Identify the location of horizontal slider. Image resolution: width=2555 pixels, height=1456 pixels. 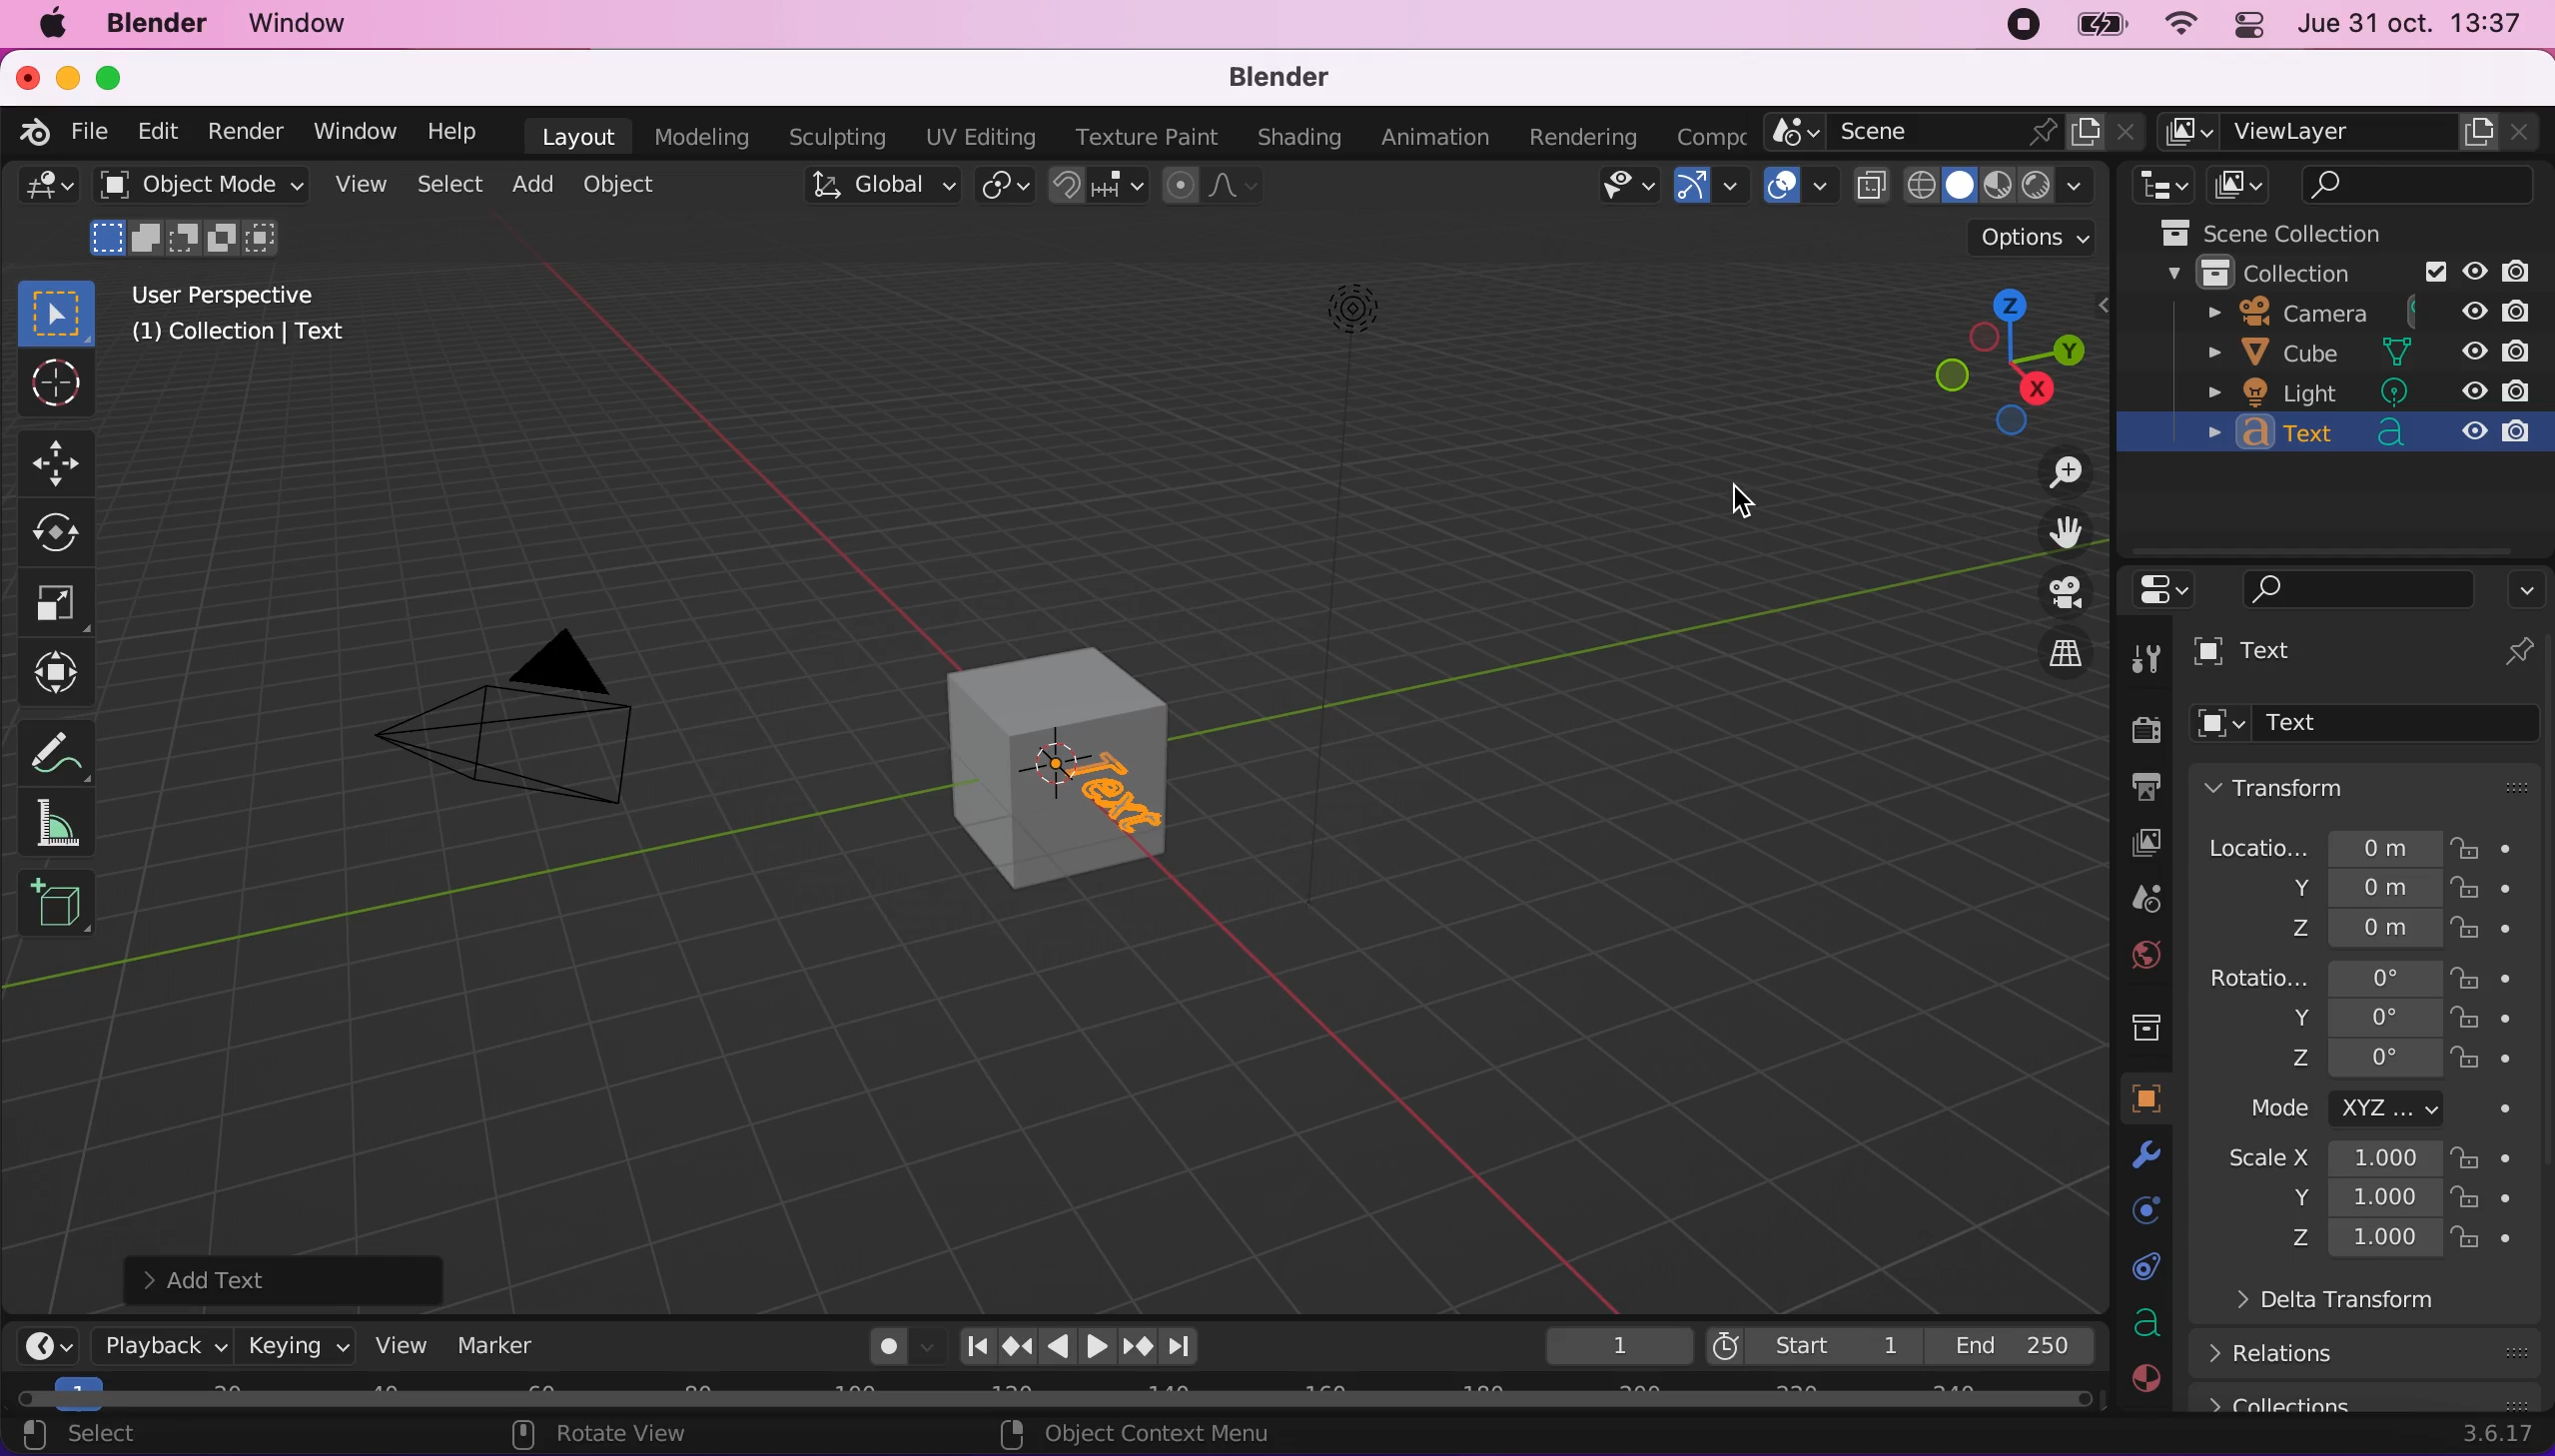
(1057, 1400).